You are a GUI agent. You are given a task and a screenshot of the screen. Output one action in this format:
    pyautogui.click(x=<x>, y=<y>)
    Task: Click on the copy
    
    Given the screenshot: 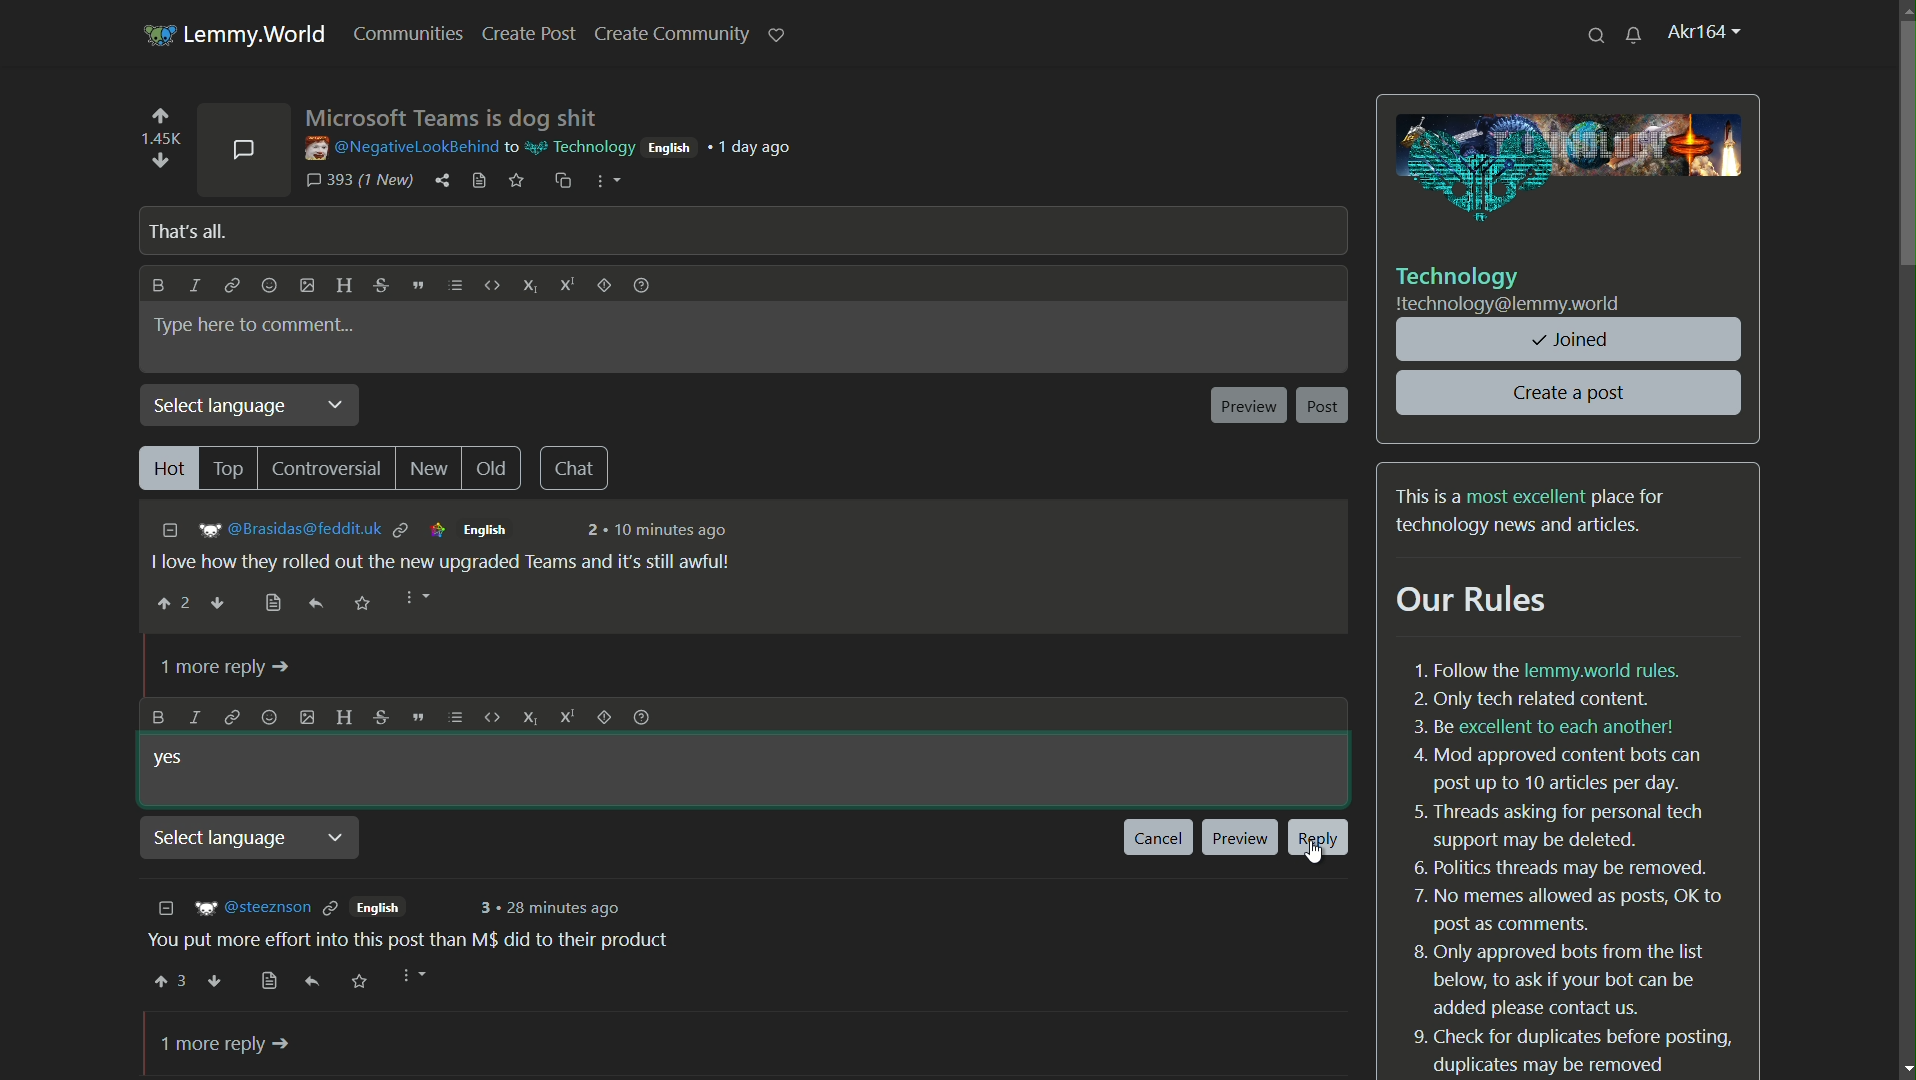 What is the action you would take?
    pyautogui.click(x=561, y=180)
    